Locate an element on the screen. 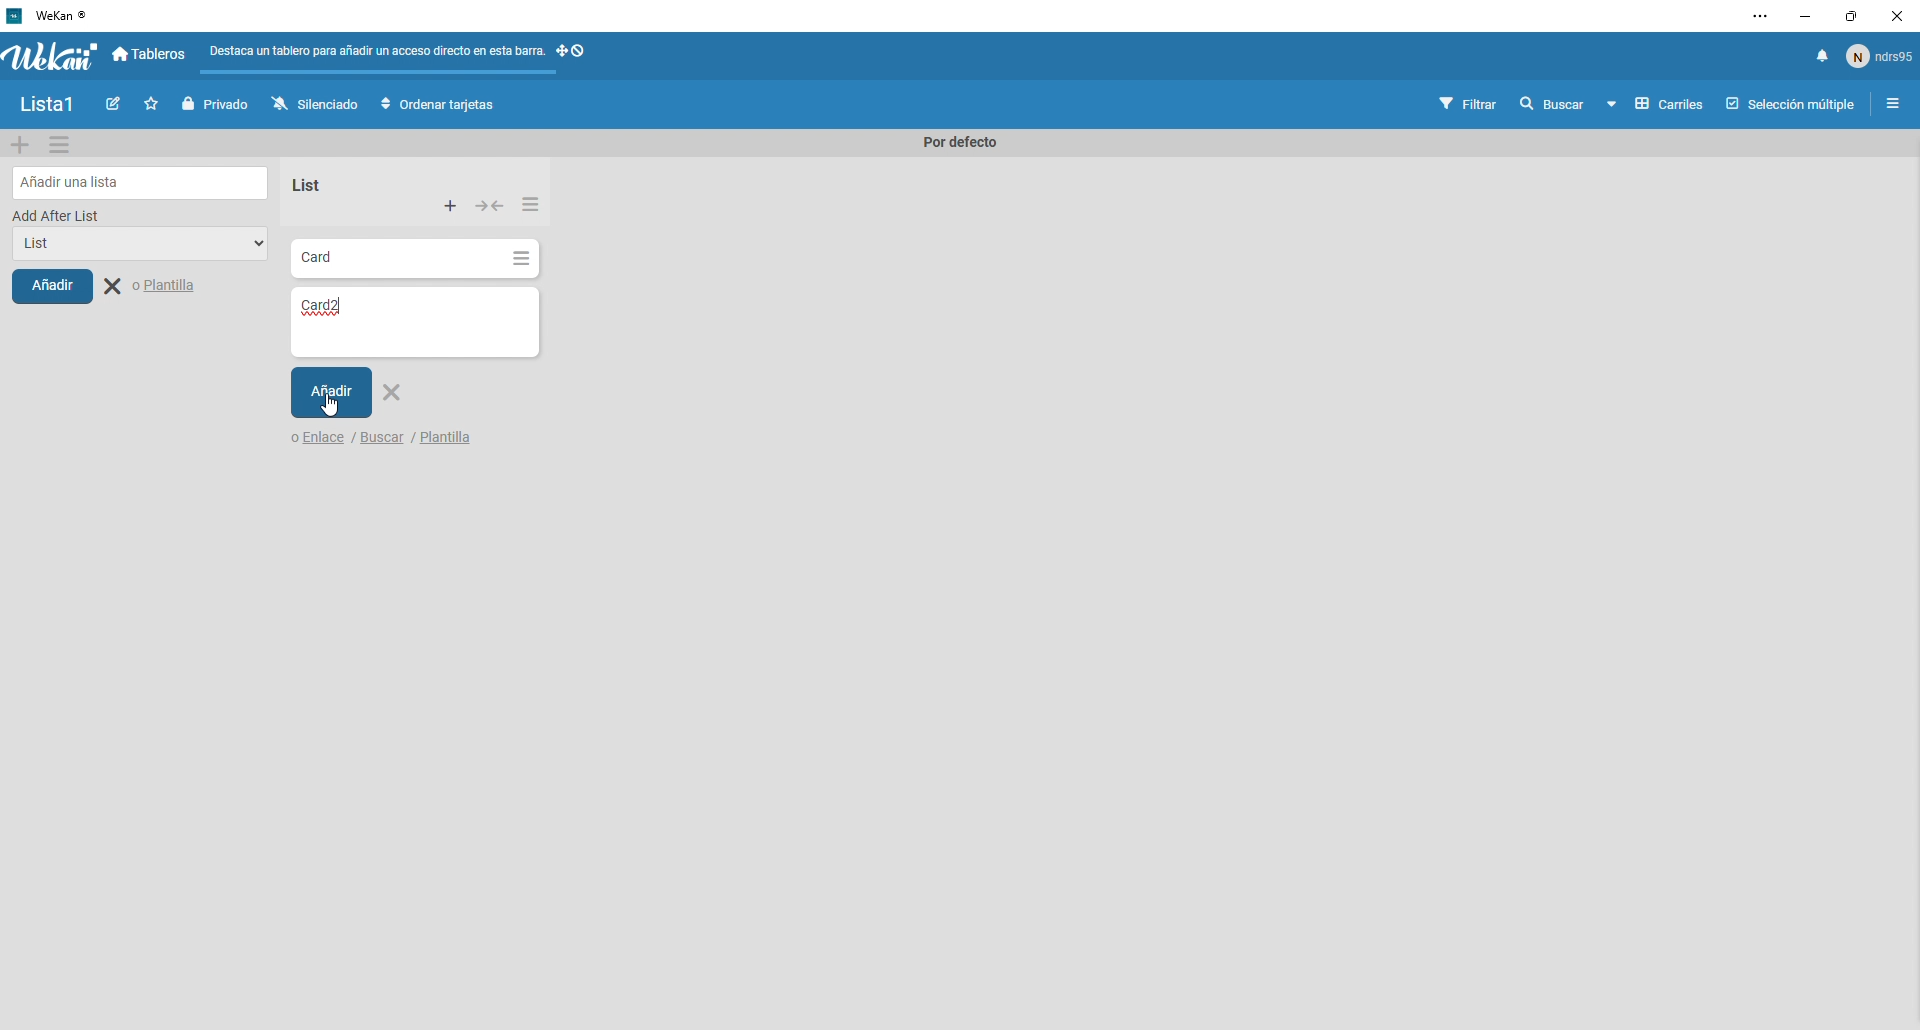 This screenshot has width=1920, height=1030. Link is located at coordinates (314, 439).